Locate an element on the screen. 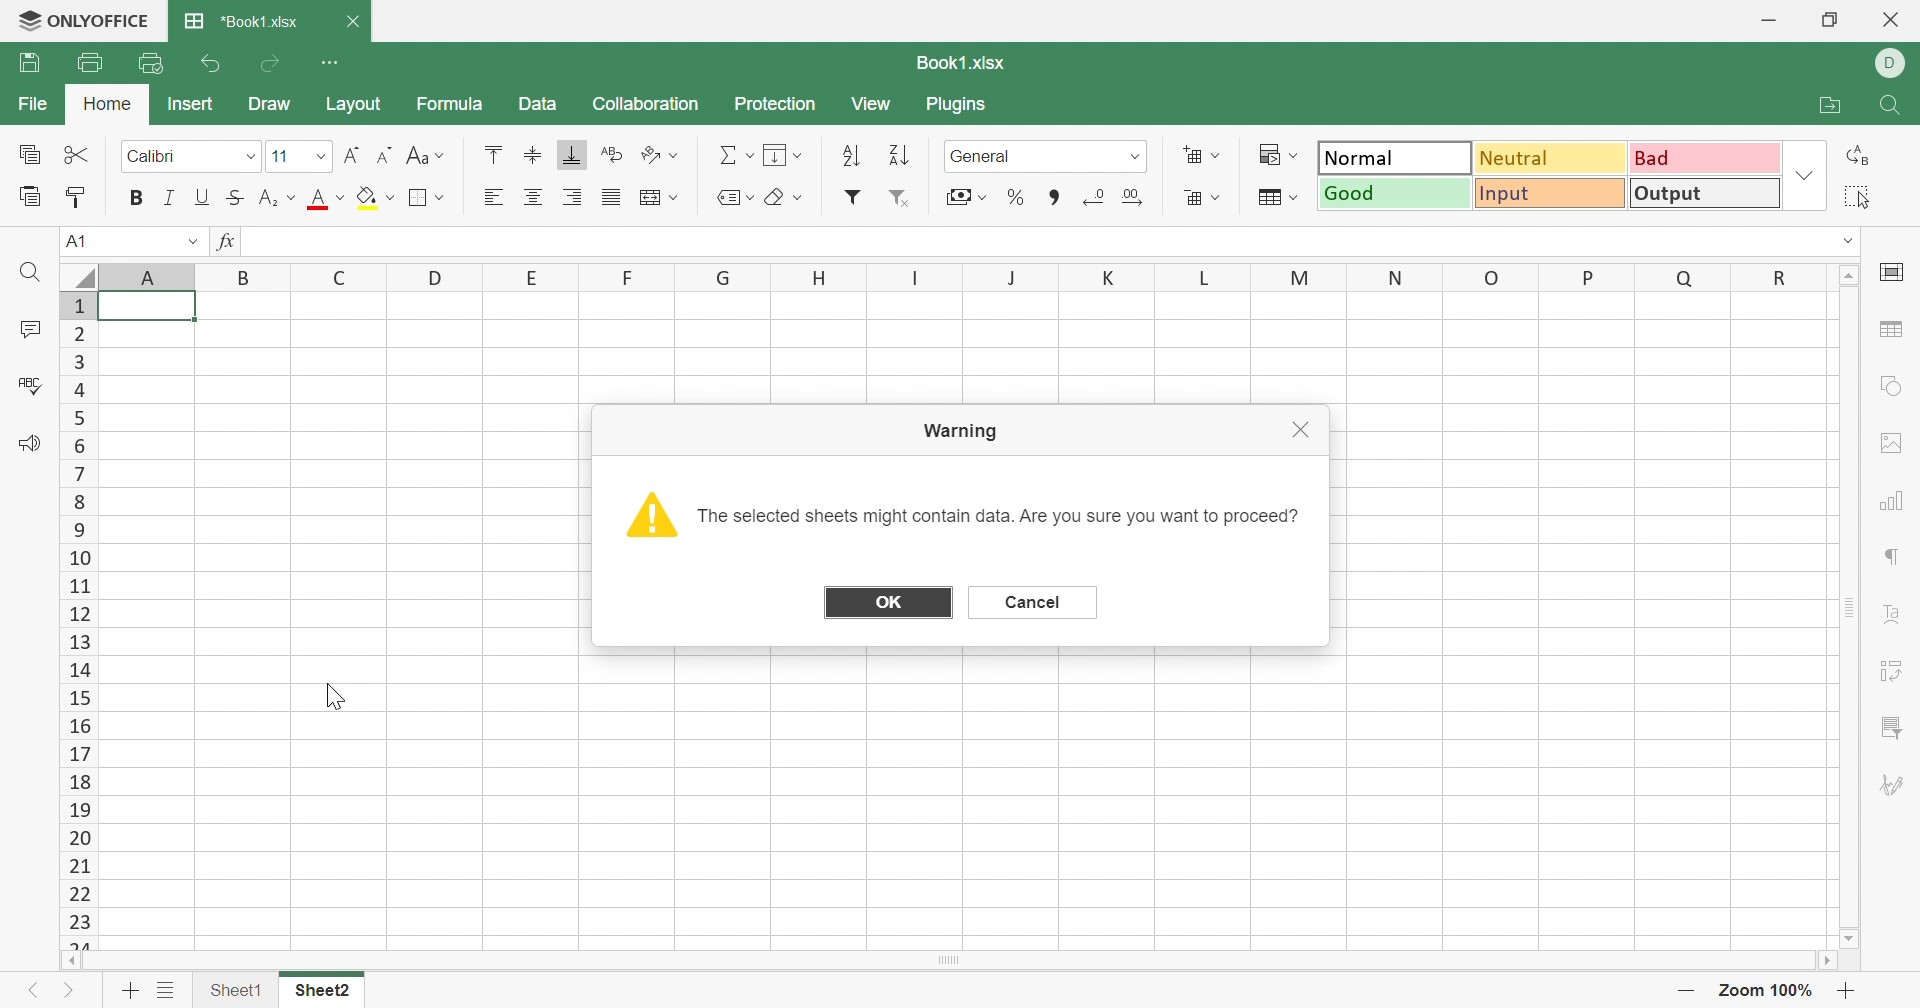 This screenshot has width=1920, height=1008. Comma style is located at coordinates (1055, 196).